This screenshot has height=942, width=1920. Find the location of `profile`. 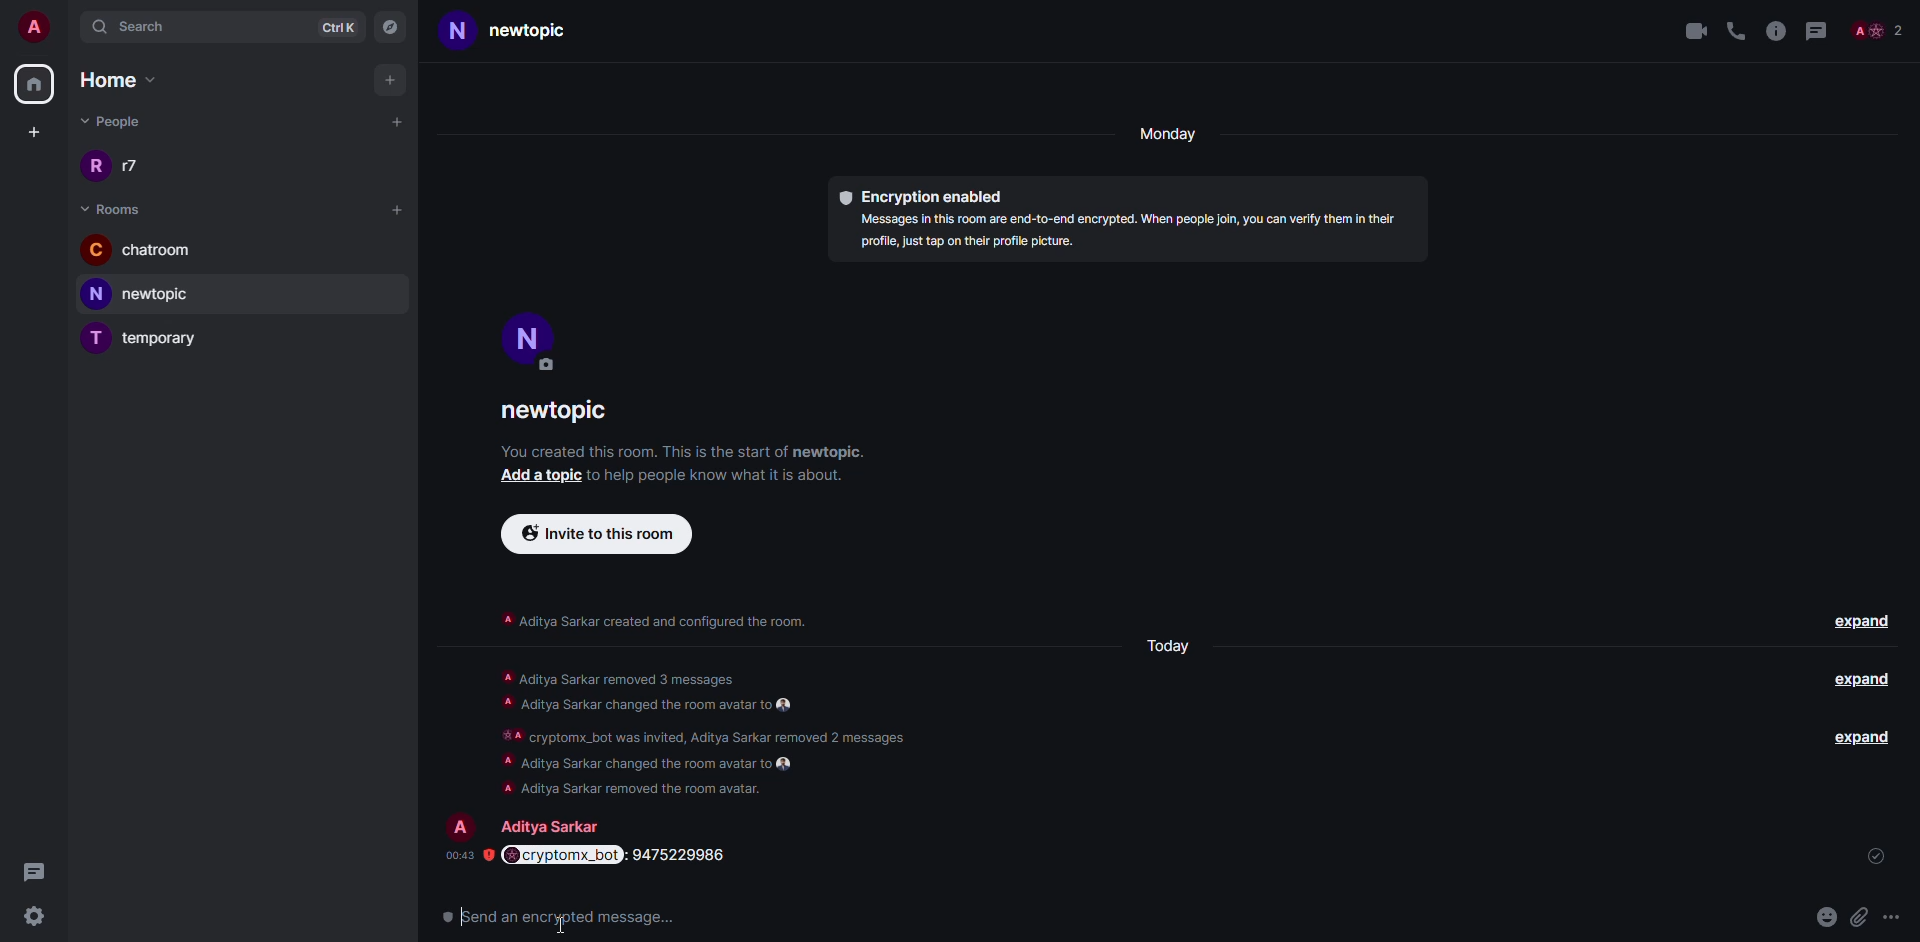

profile is located at coordinates (531, 351).